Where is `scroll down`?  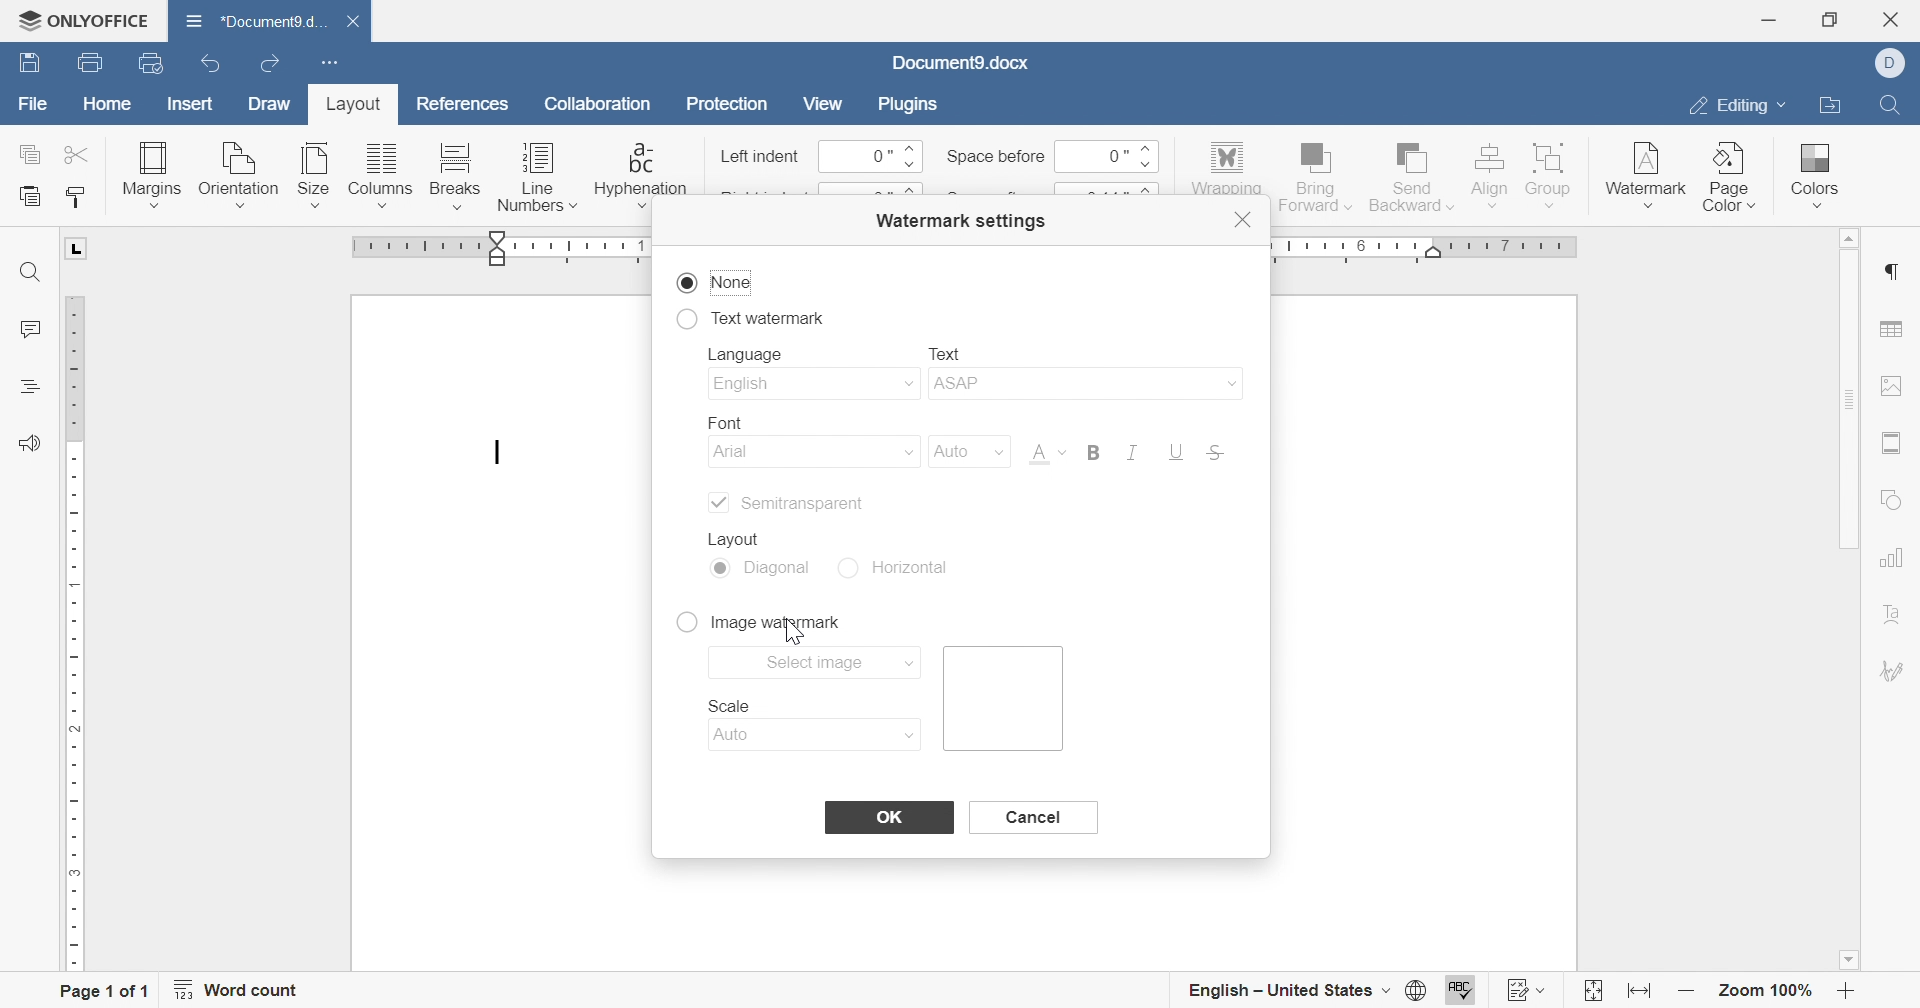 scroll down is located at coordinates (1848, 960).